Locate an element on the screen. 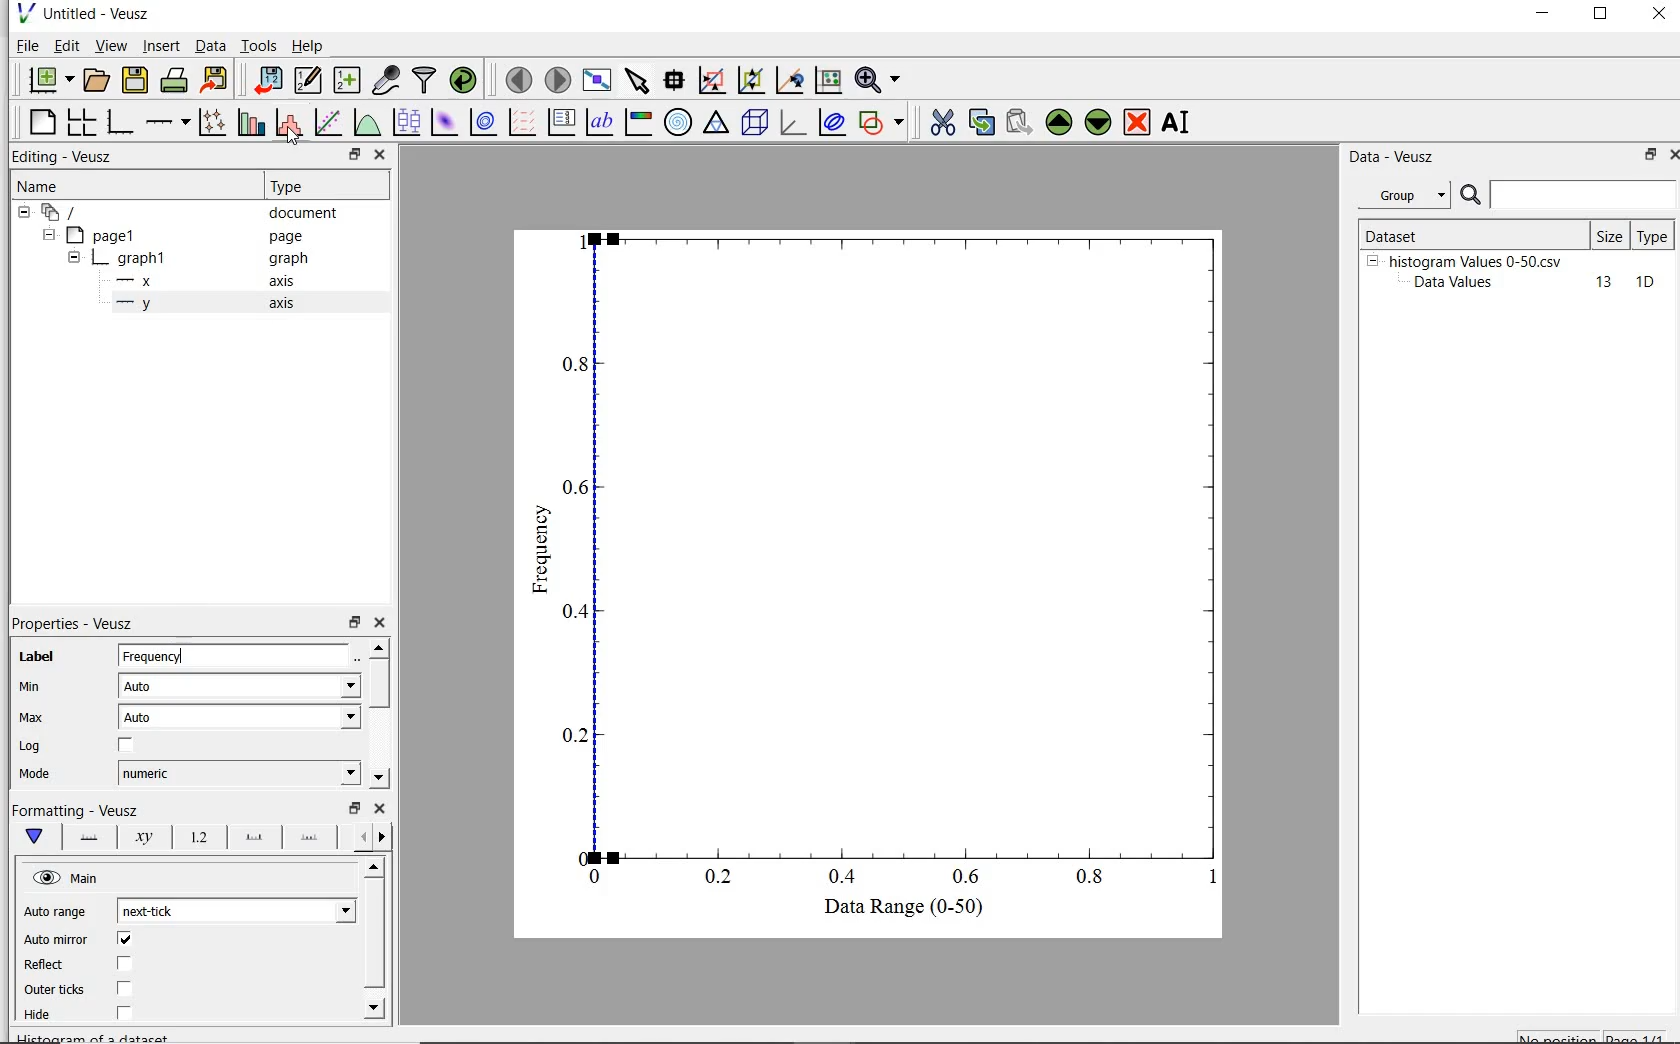 The height and width of the screenshot is (1044, 1680). properties-veusz is located at coordinates (73, 624).